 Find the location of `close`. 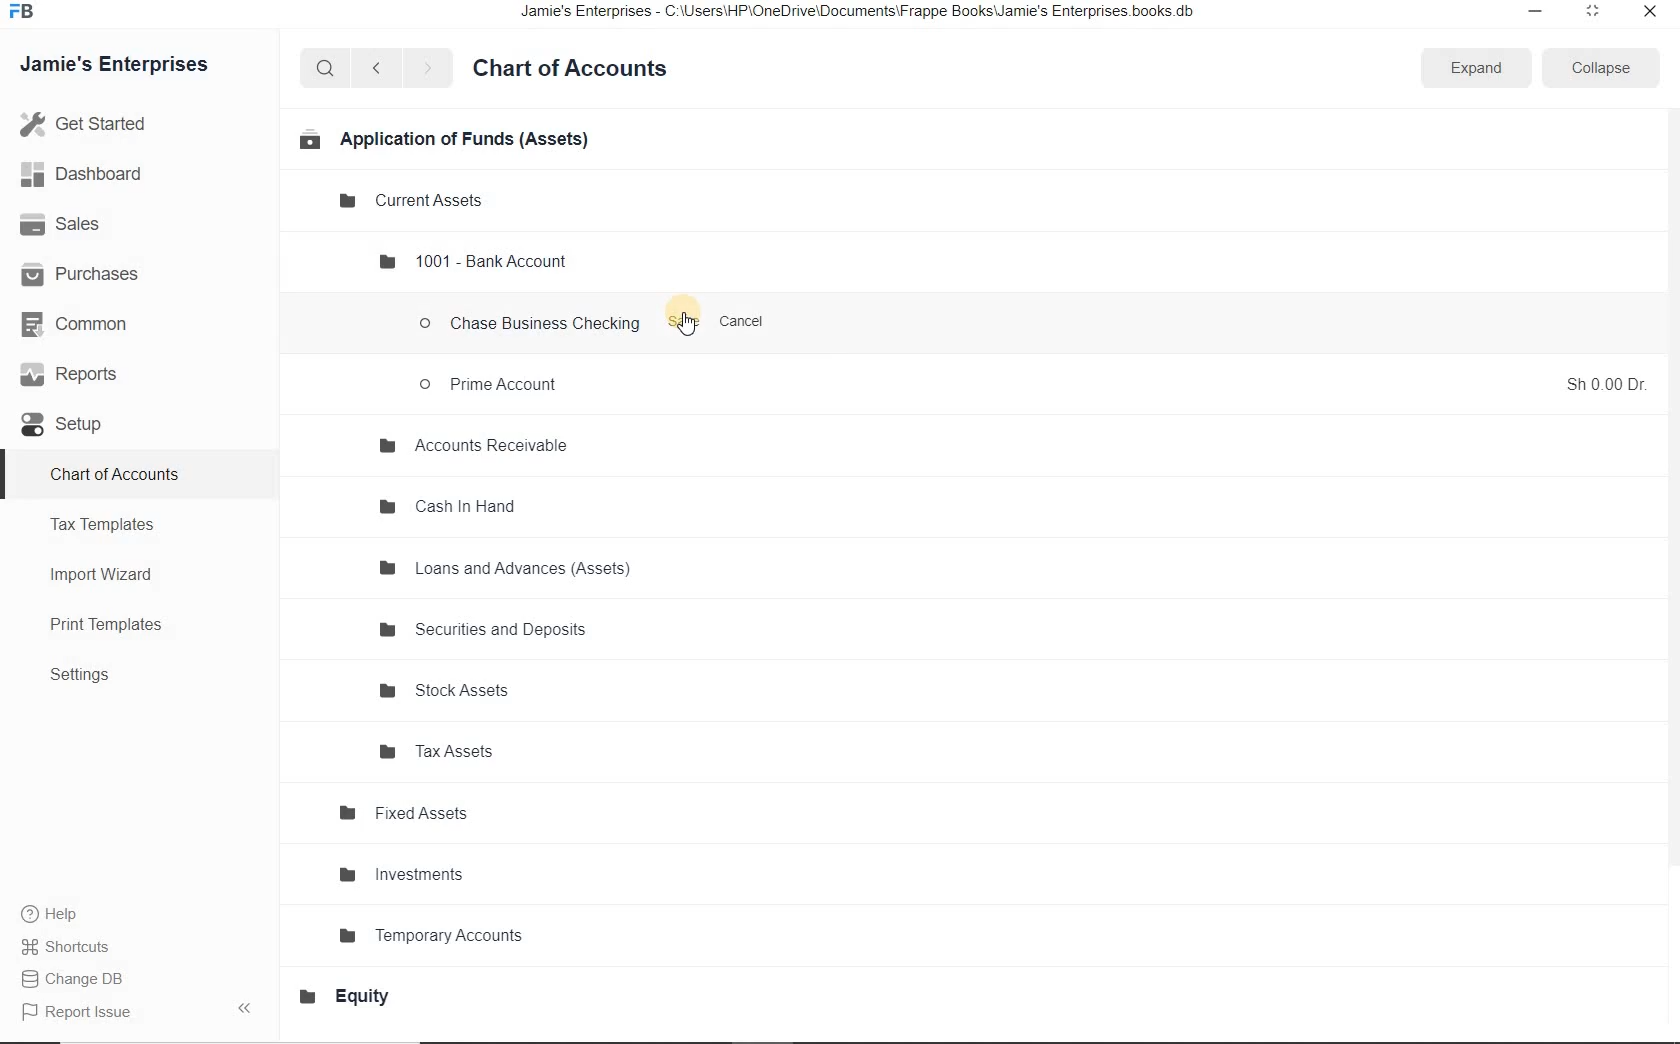

close is located at coordinates (1651, 13).